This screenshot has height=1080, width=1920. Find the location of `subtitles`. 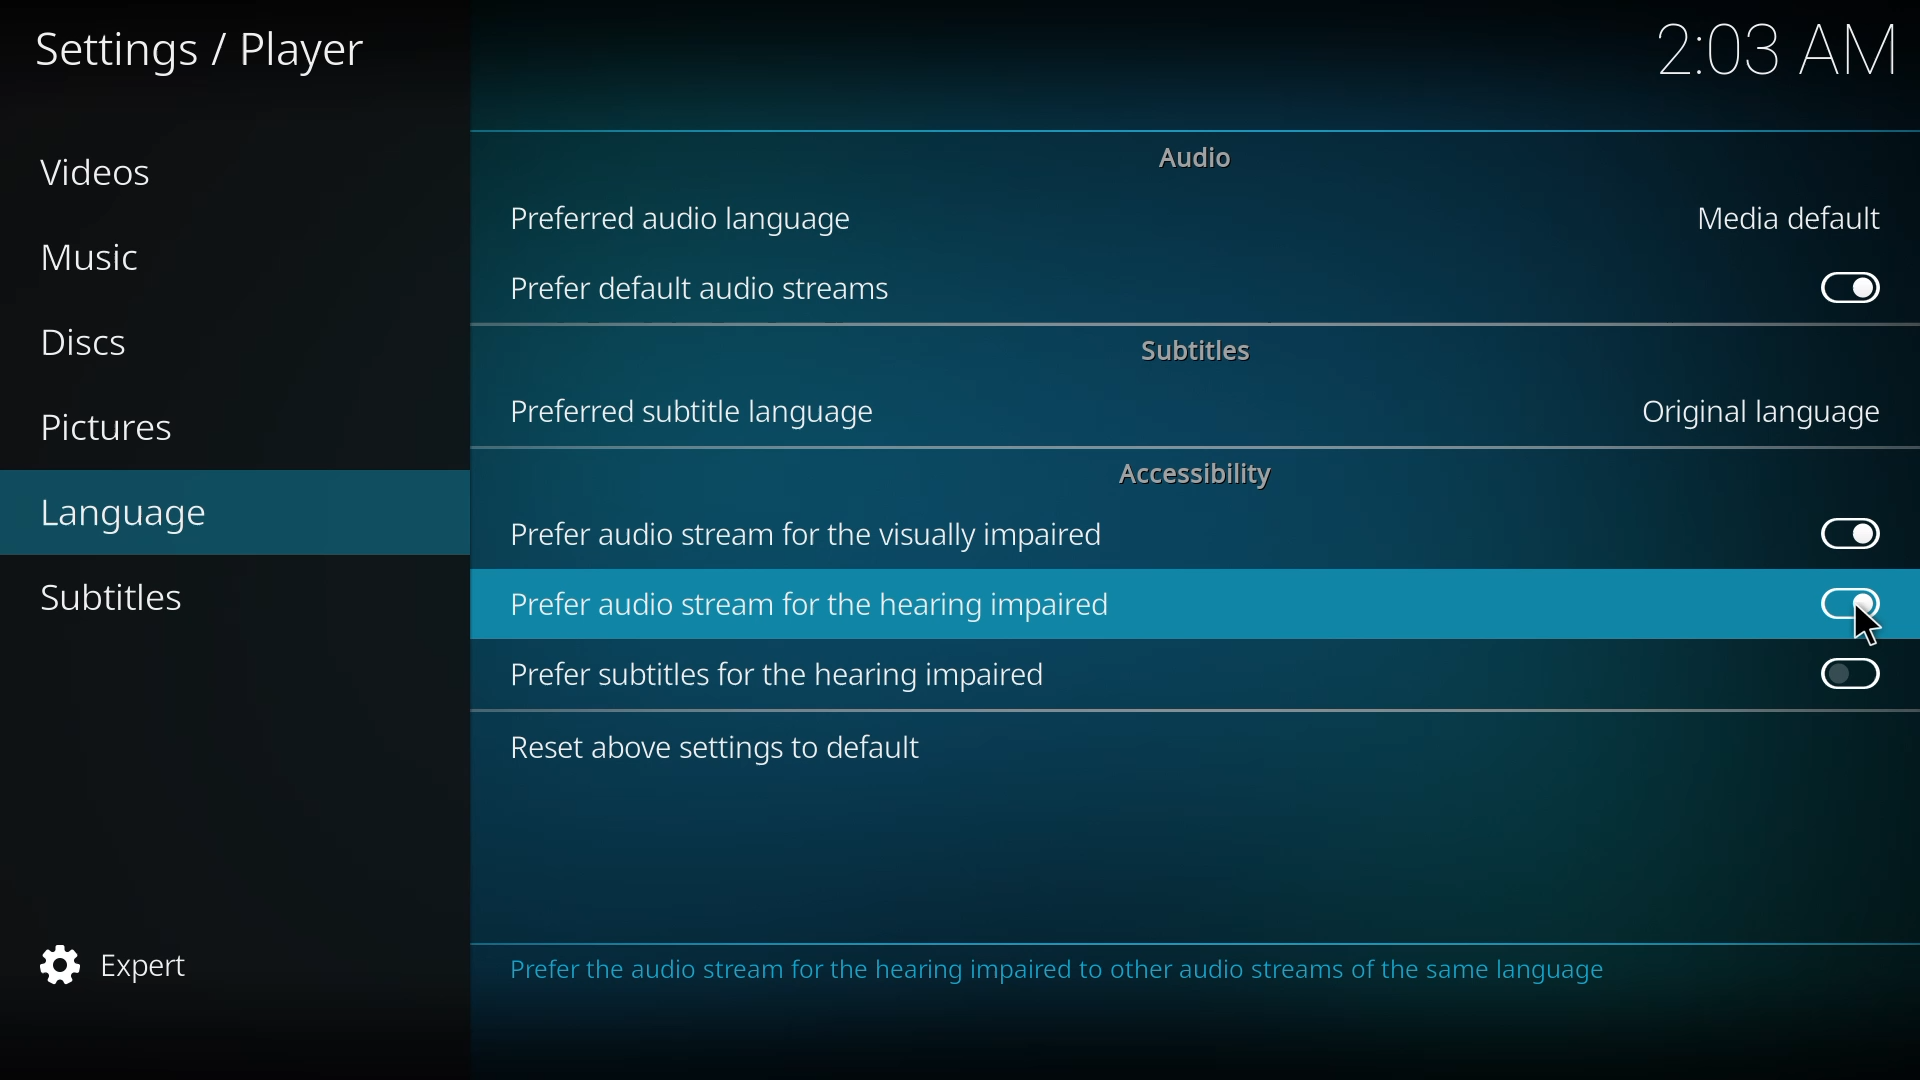

subtitles is located at coordinates (1192, 352).